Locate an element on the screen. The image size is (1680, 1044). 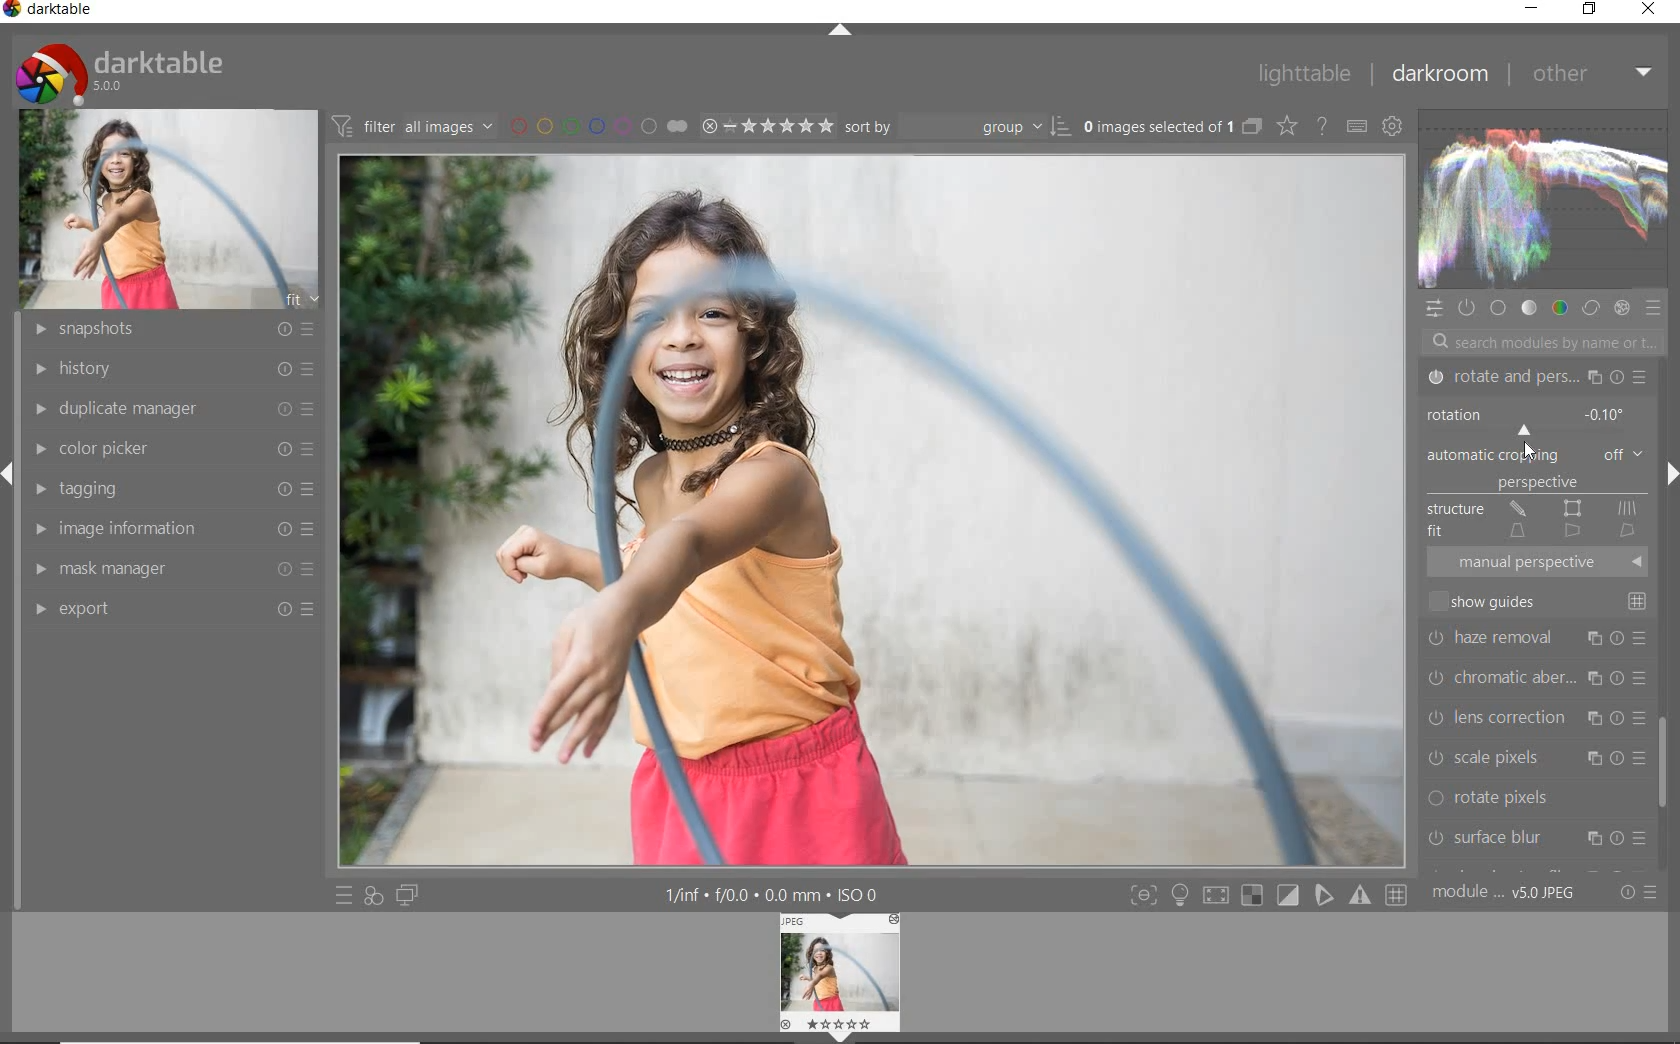
quick access for applying of your style is located at coordinates (372, 894).